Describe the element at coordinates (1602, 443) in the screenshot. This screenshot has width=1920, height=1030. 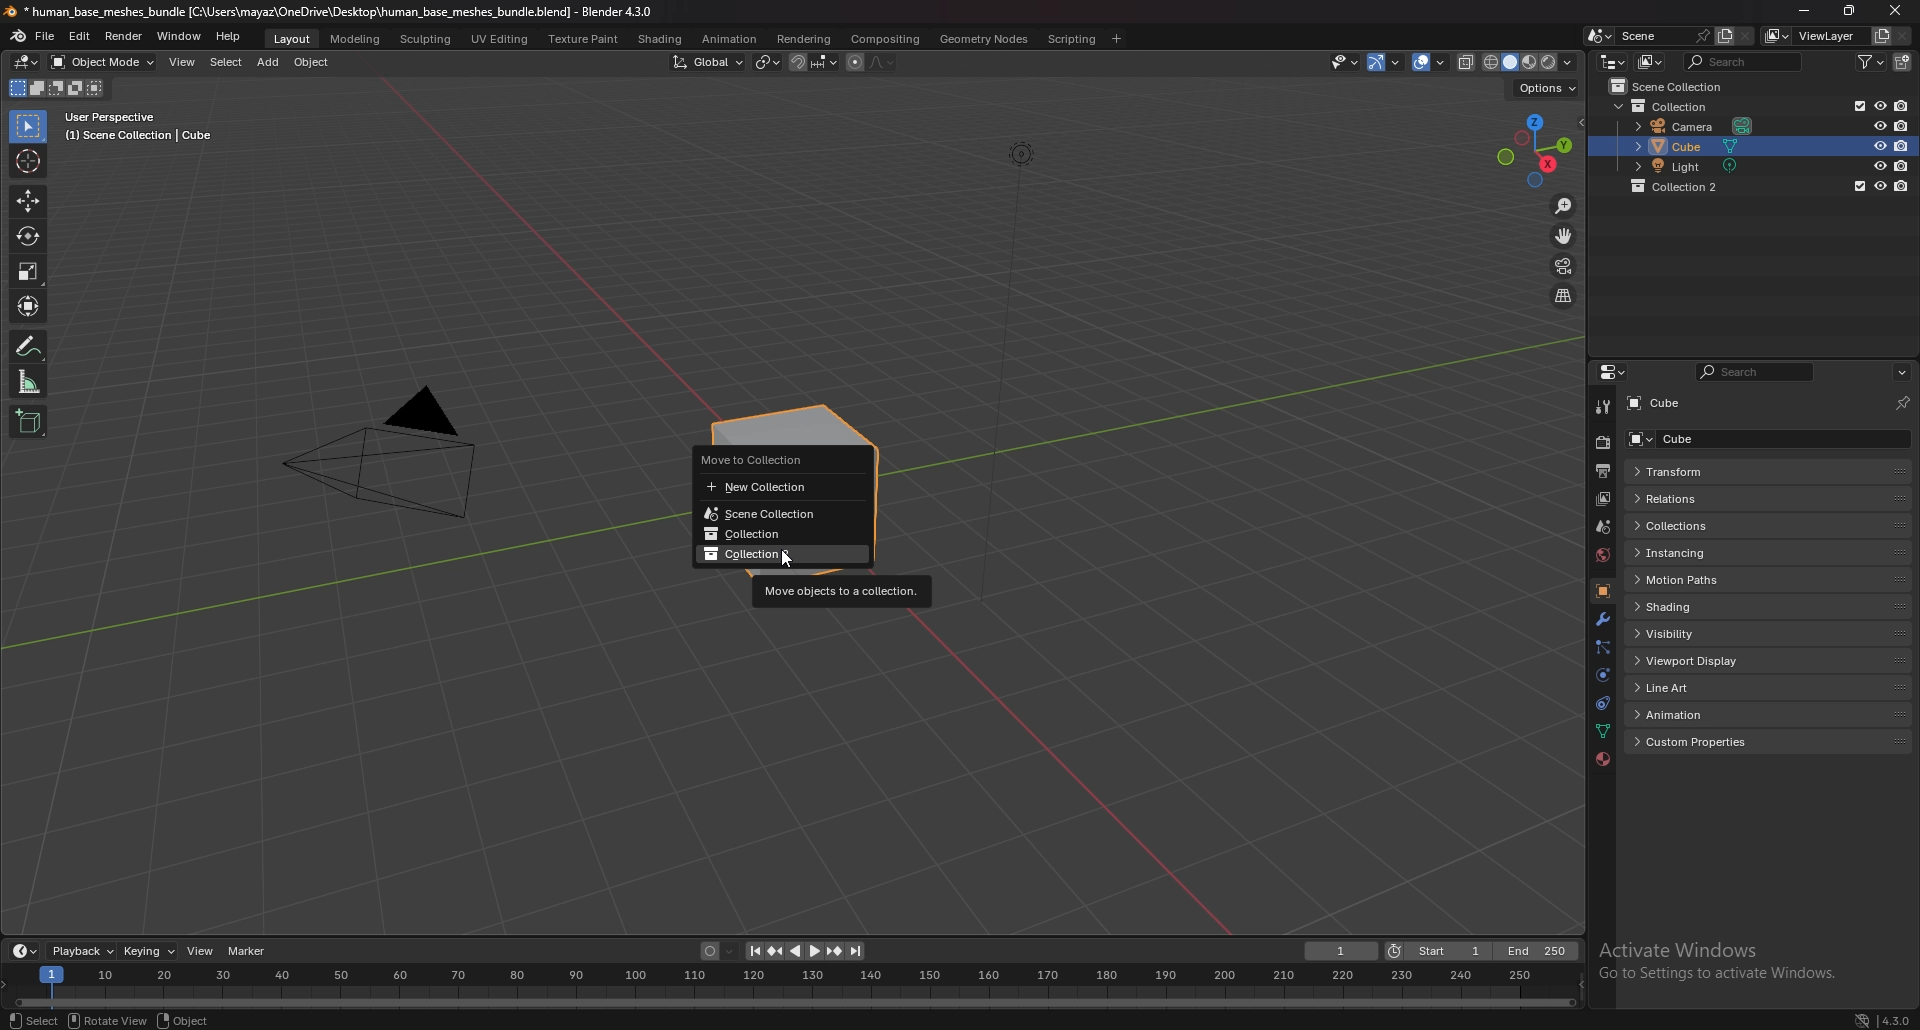
I see `render` at that location.